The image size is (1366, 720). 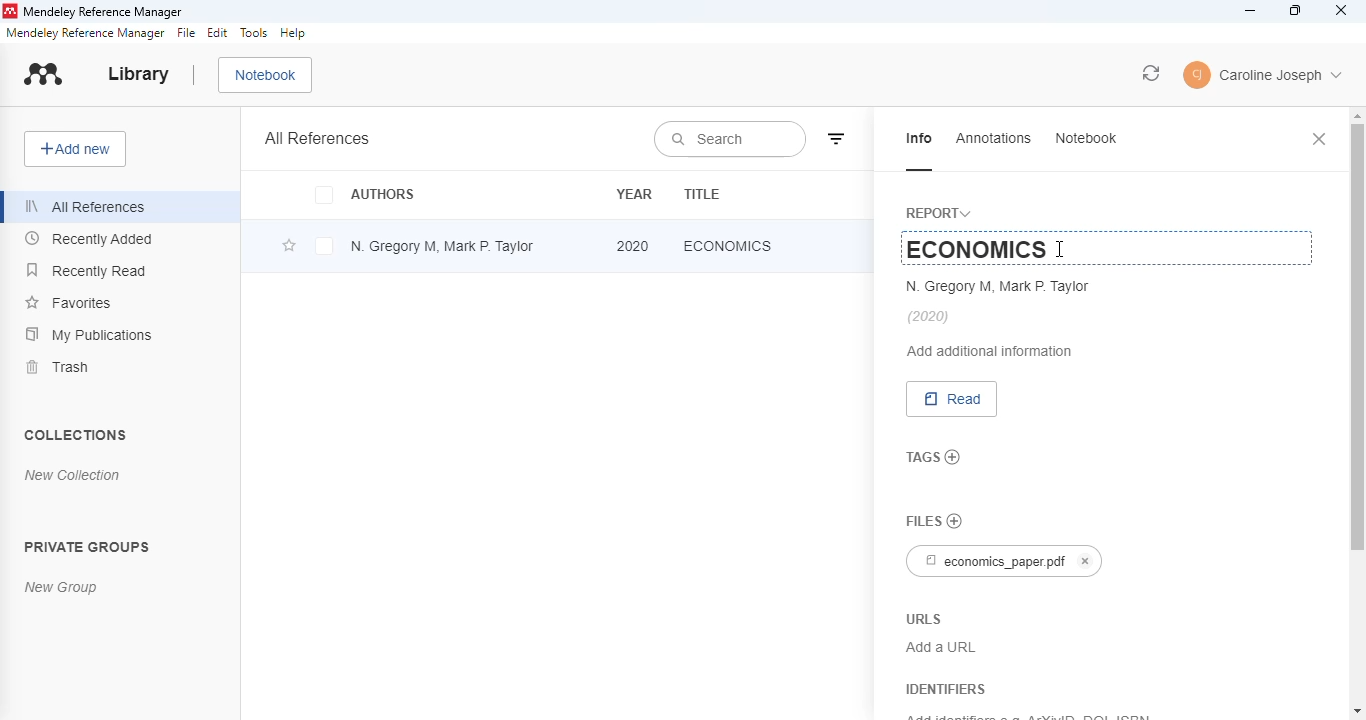 What do you see at coordinates (1320, 138) in the screenshot?
I see `close` at bounding box center [1320, 138].